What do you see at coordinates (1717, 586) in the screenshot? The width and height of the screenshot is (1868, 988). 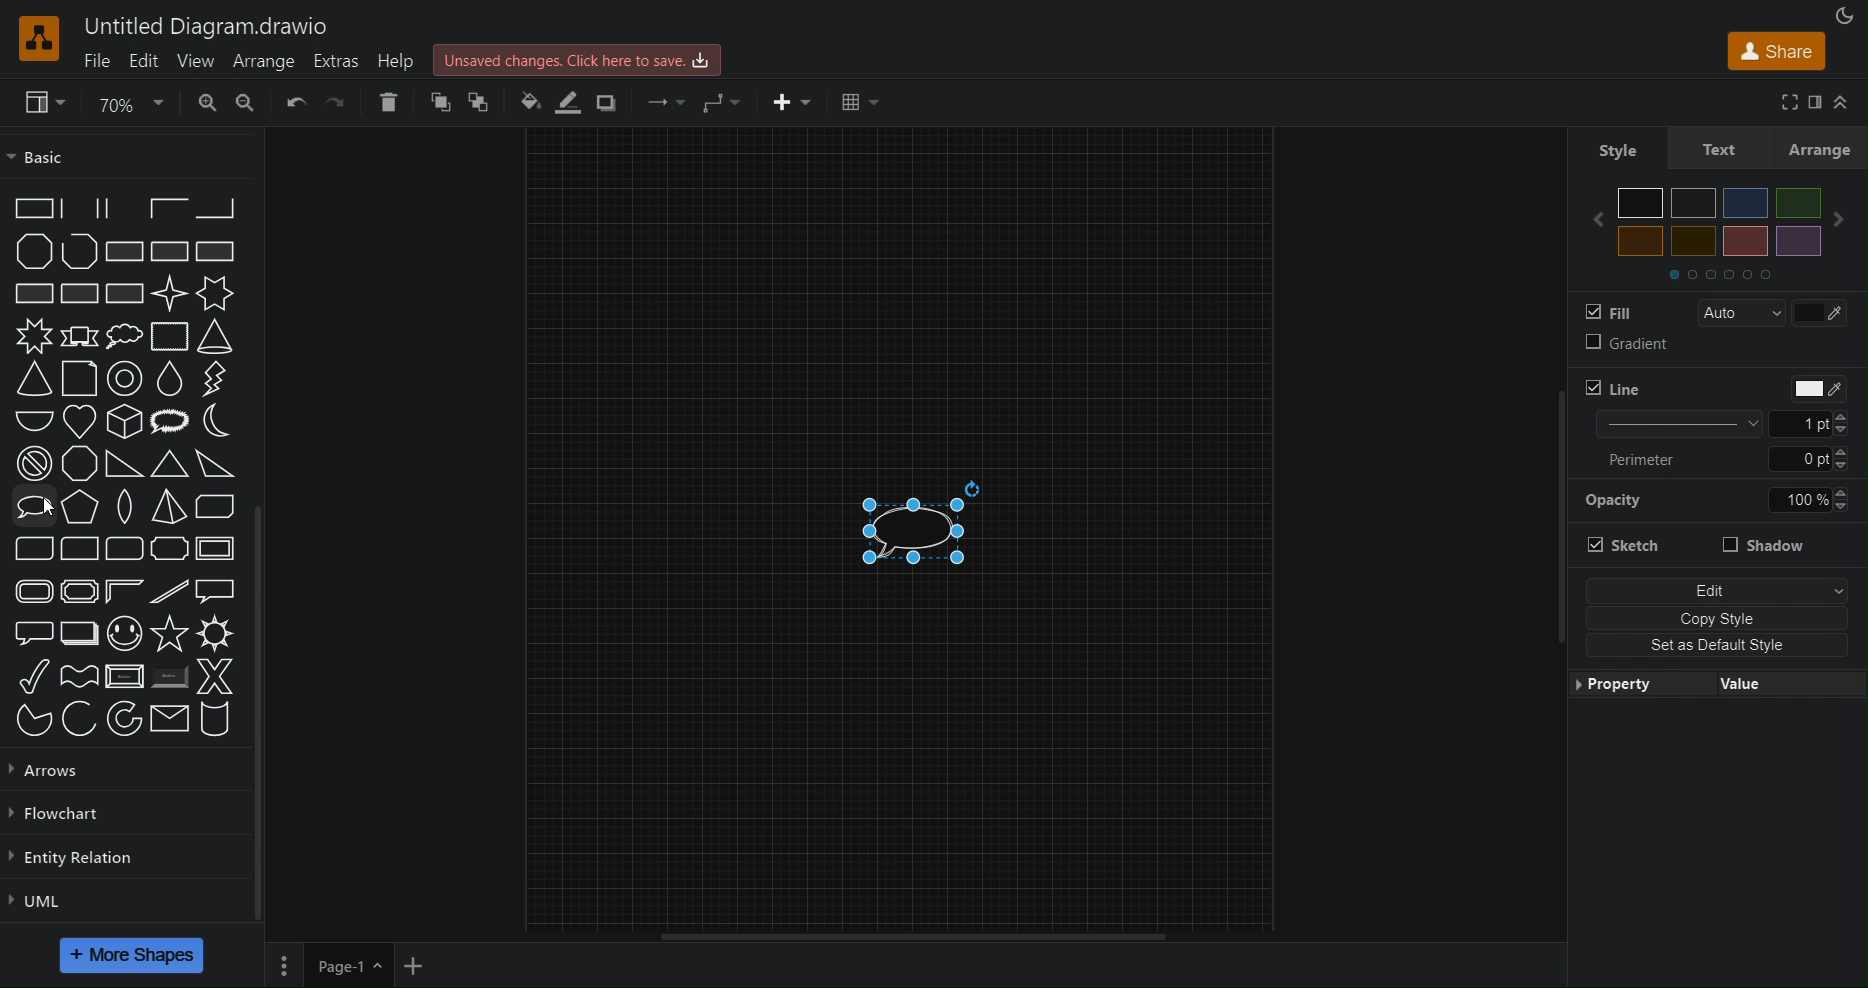 I see `Edit` at bounding box center [1717, 586].